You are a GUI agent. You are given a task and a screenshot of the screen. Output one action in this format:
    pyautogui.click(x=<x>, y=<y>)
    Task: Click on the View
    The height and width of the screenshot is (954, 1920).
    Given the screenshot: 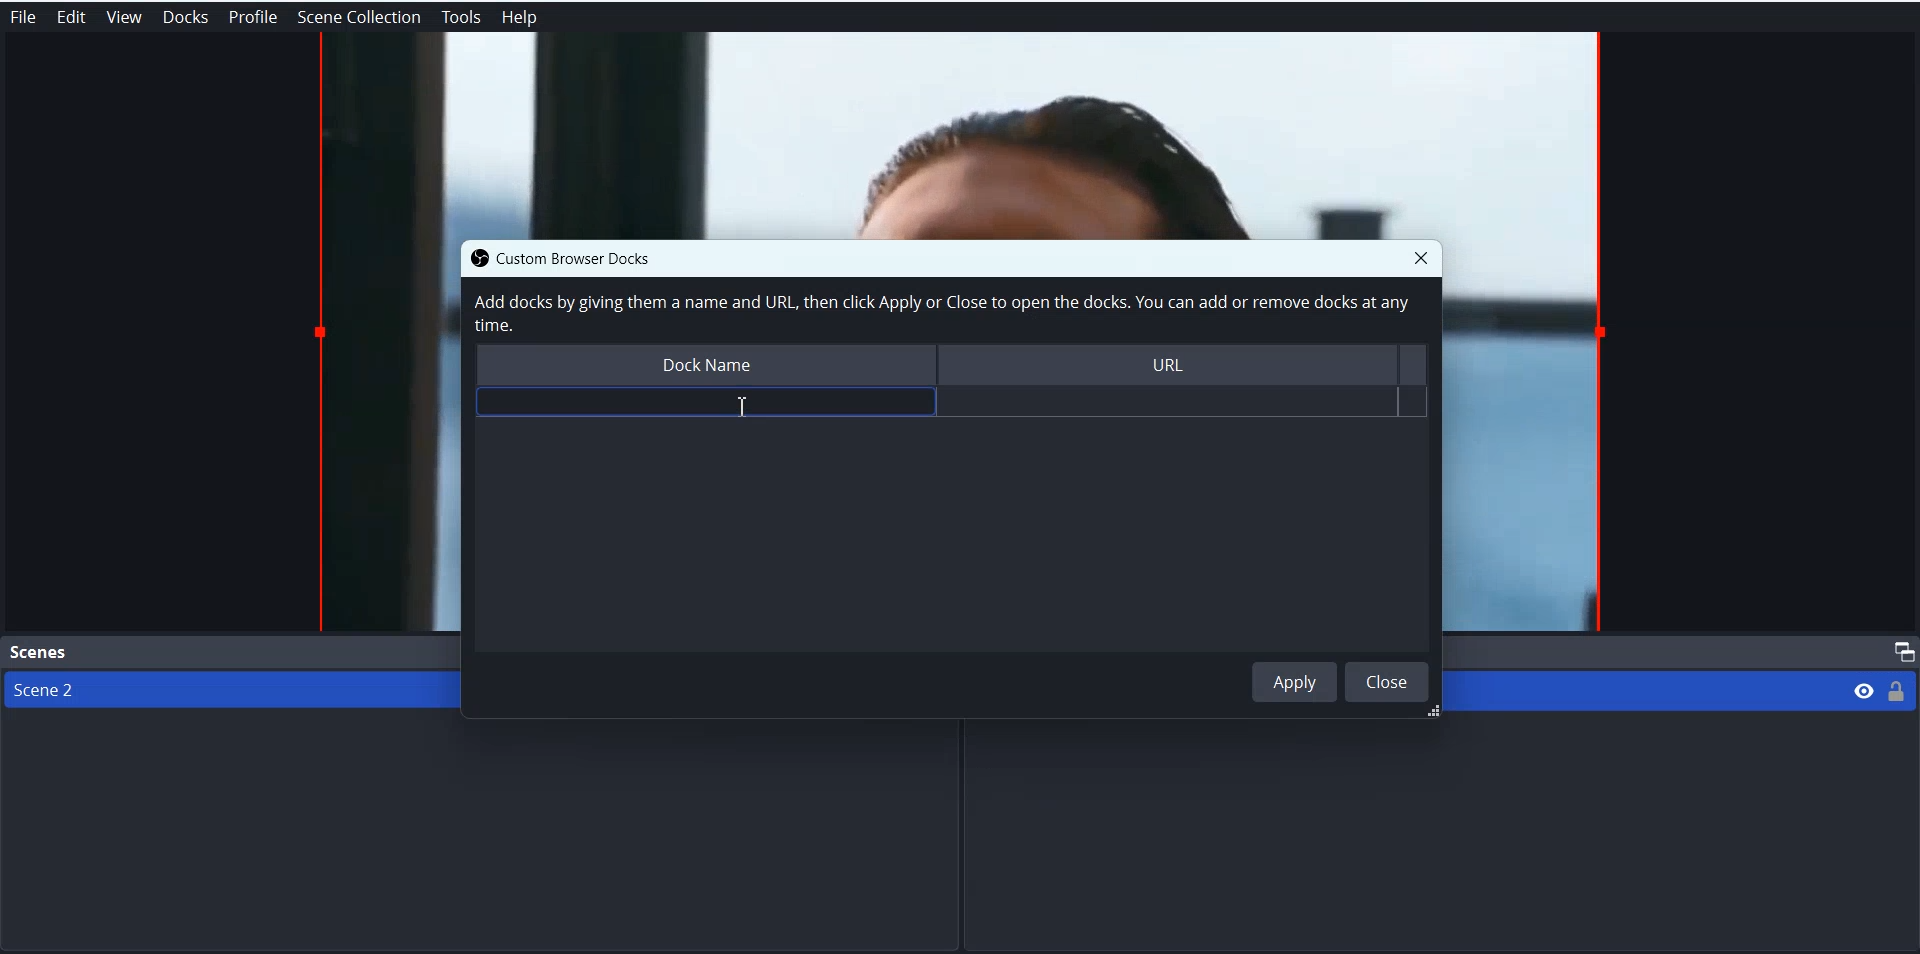 What is the action you would take?
    pyautogui.click(x=123, y=17)
    